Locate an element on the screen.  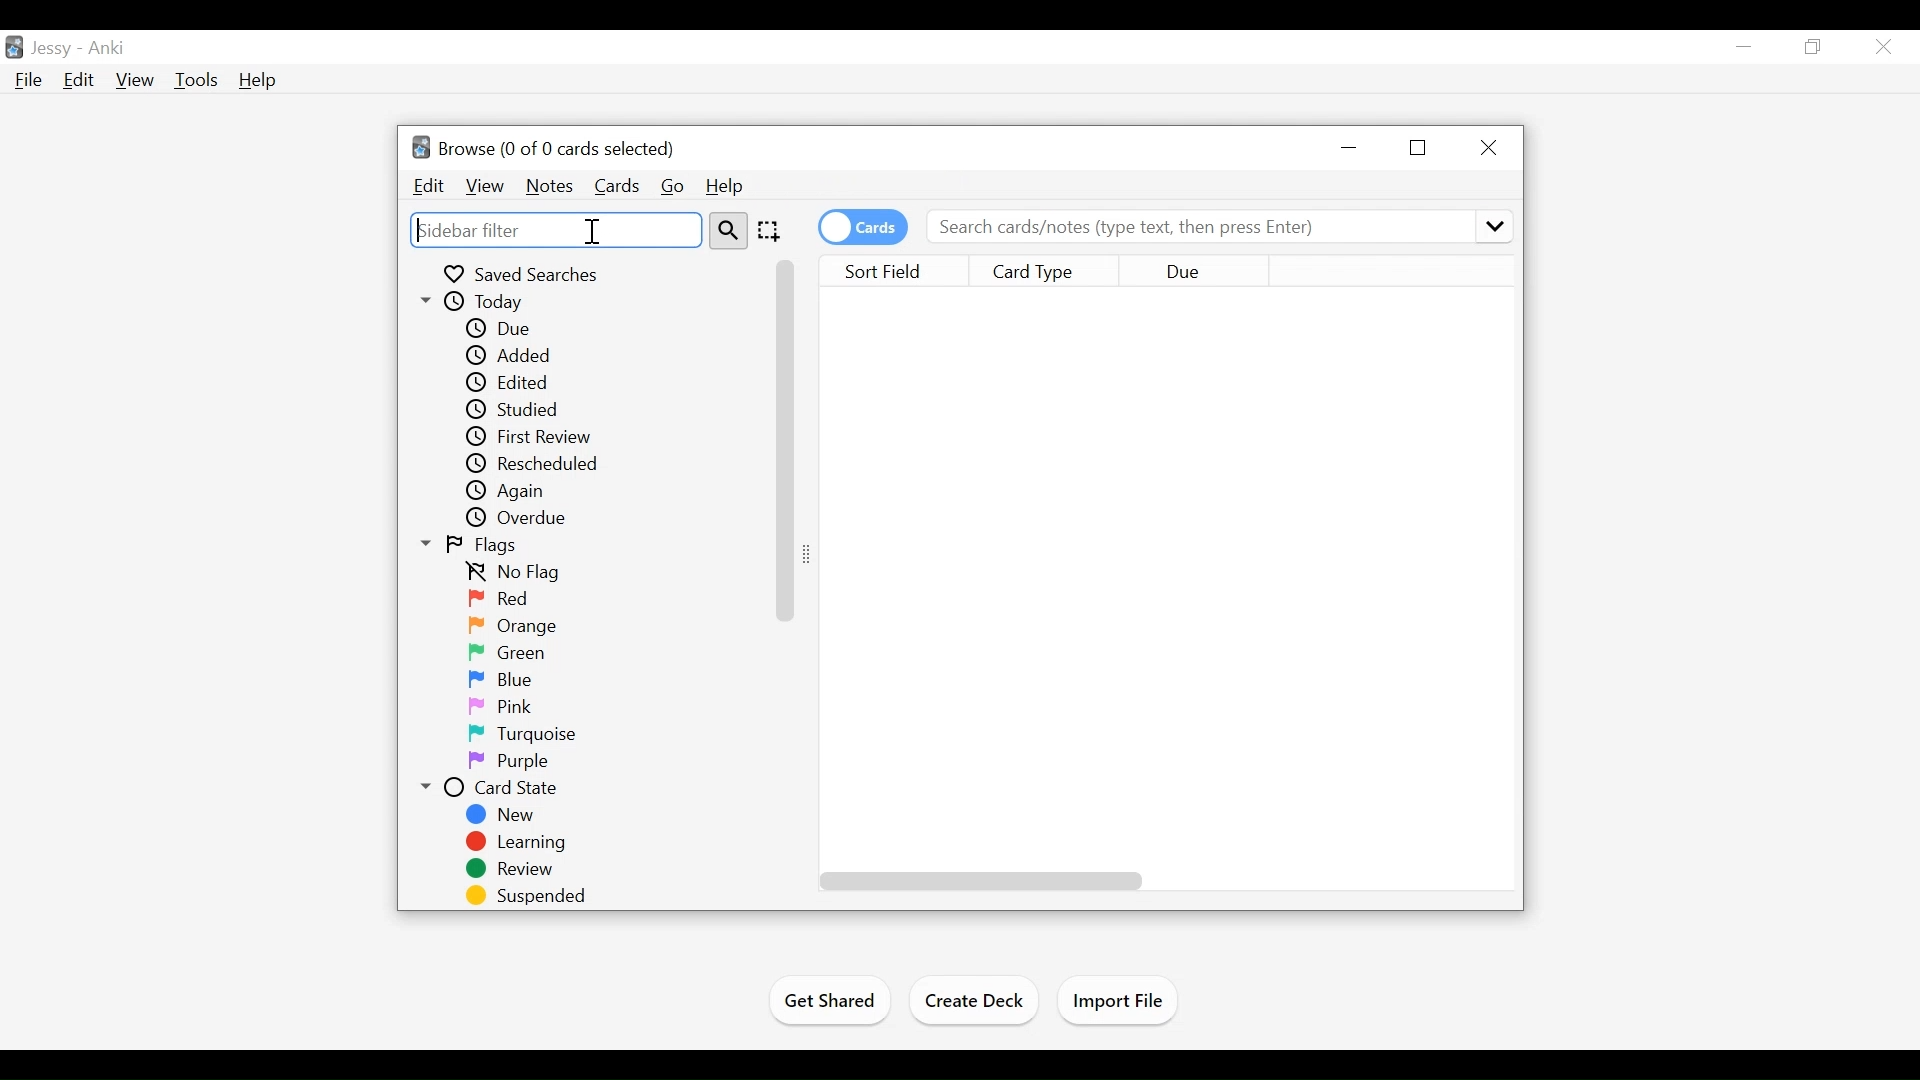
Close is located at coordinates (1490, 147).